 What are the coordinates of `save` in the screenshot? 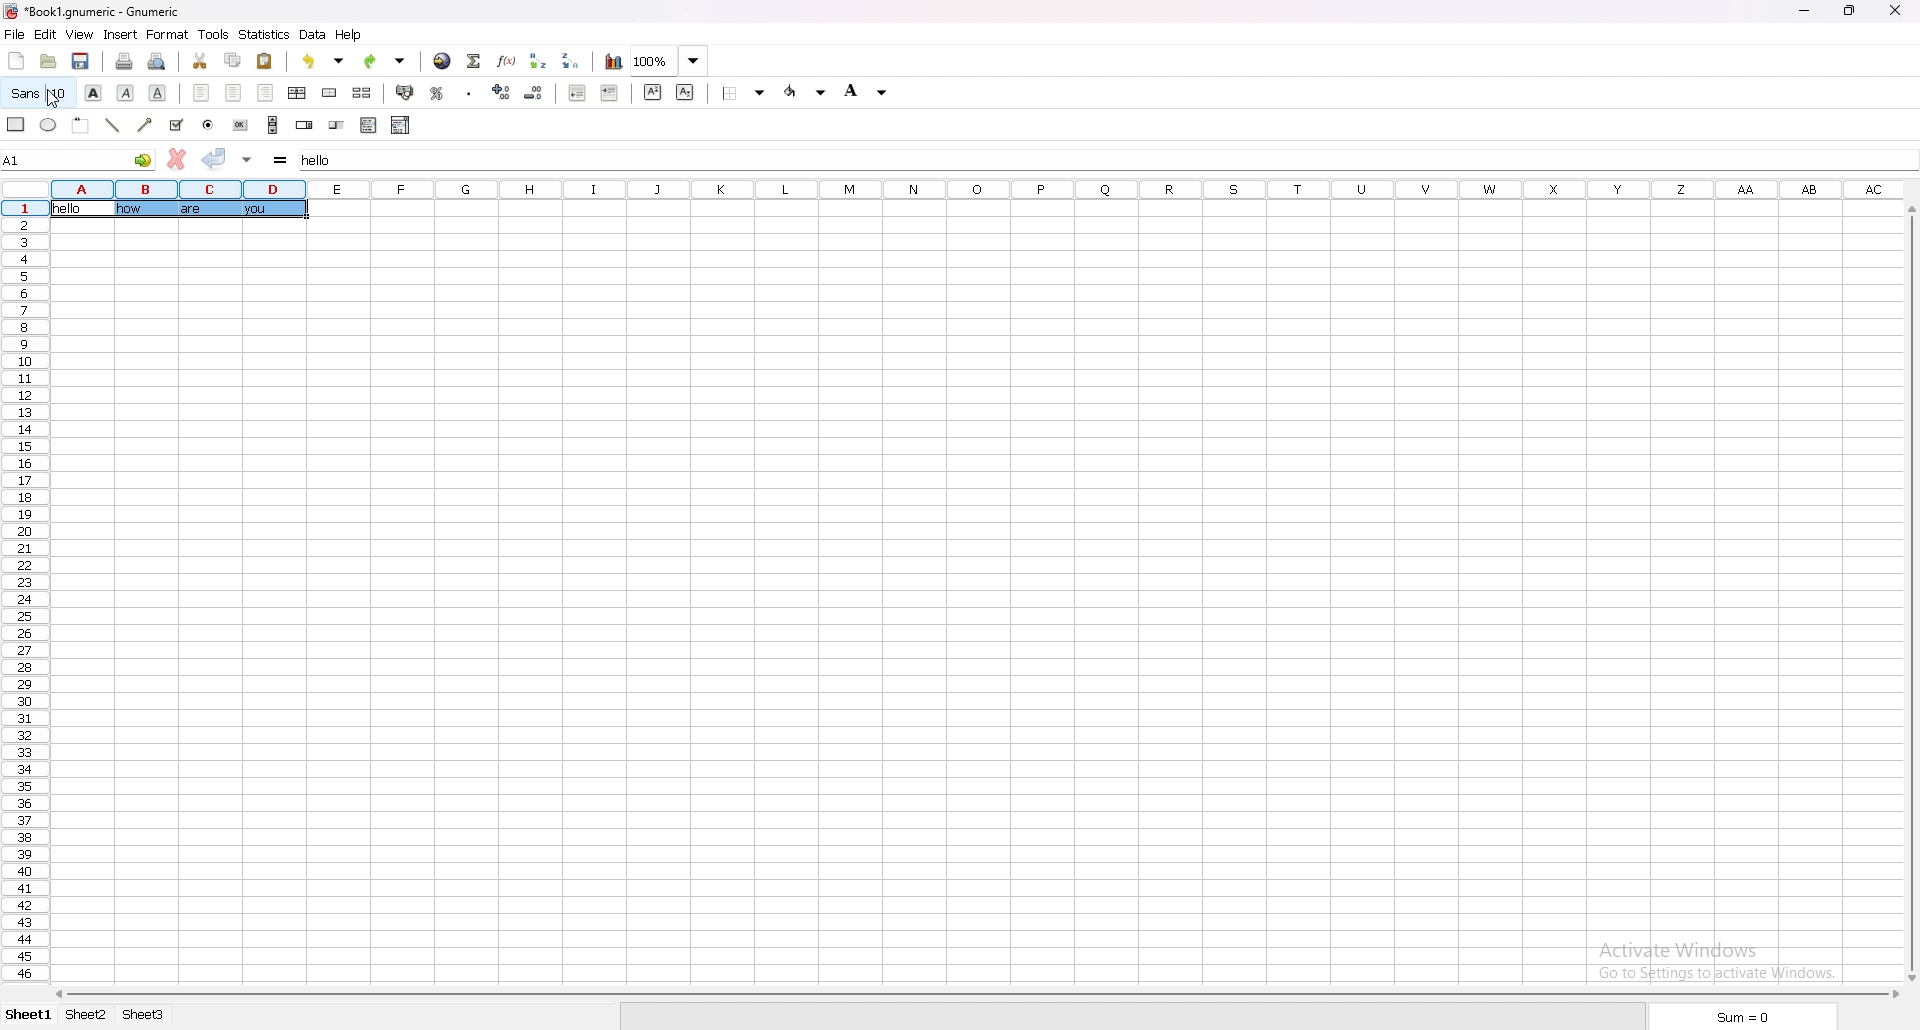 It's located at (82, 61).